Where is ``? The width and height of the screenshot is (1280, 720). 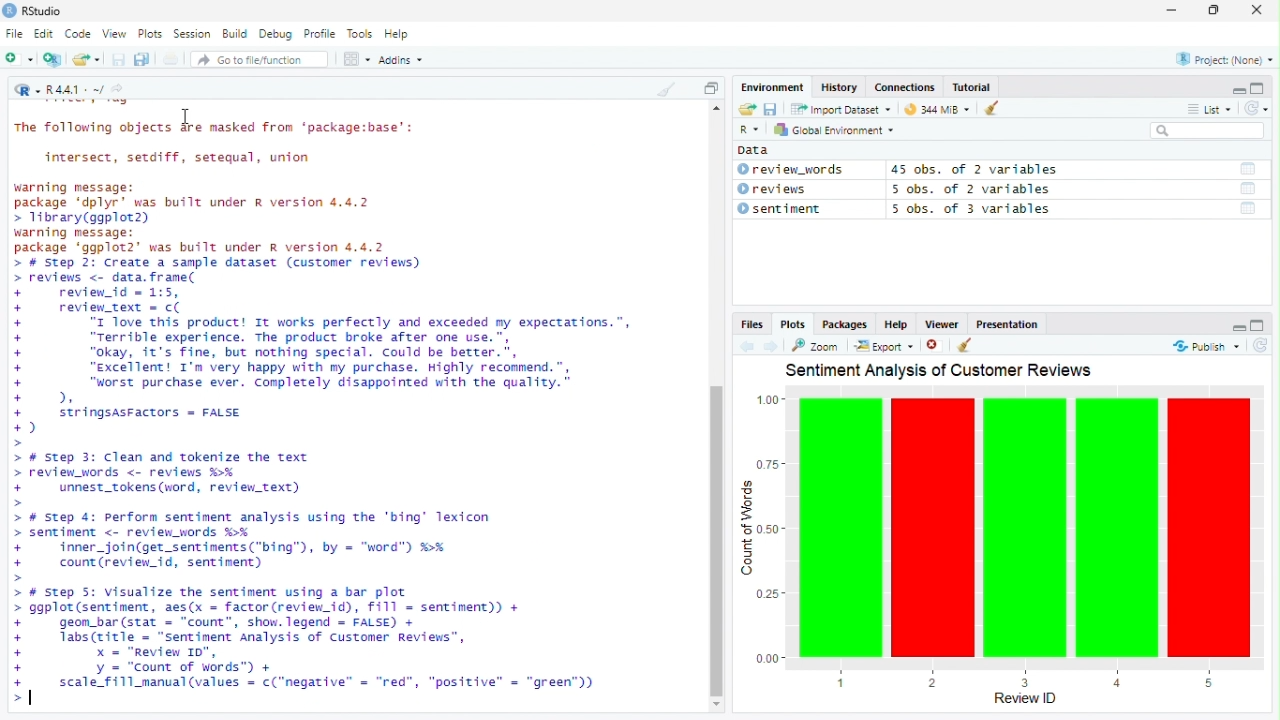  is located at coordinates (775, 88).